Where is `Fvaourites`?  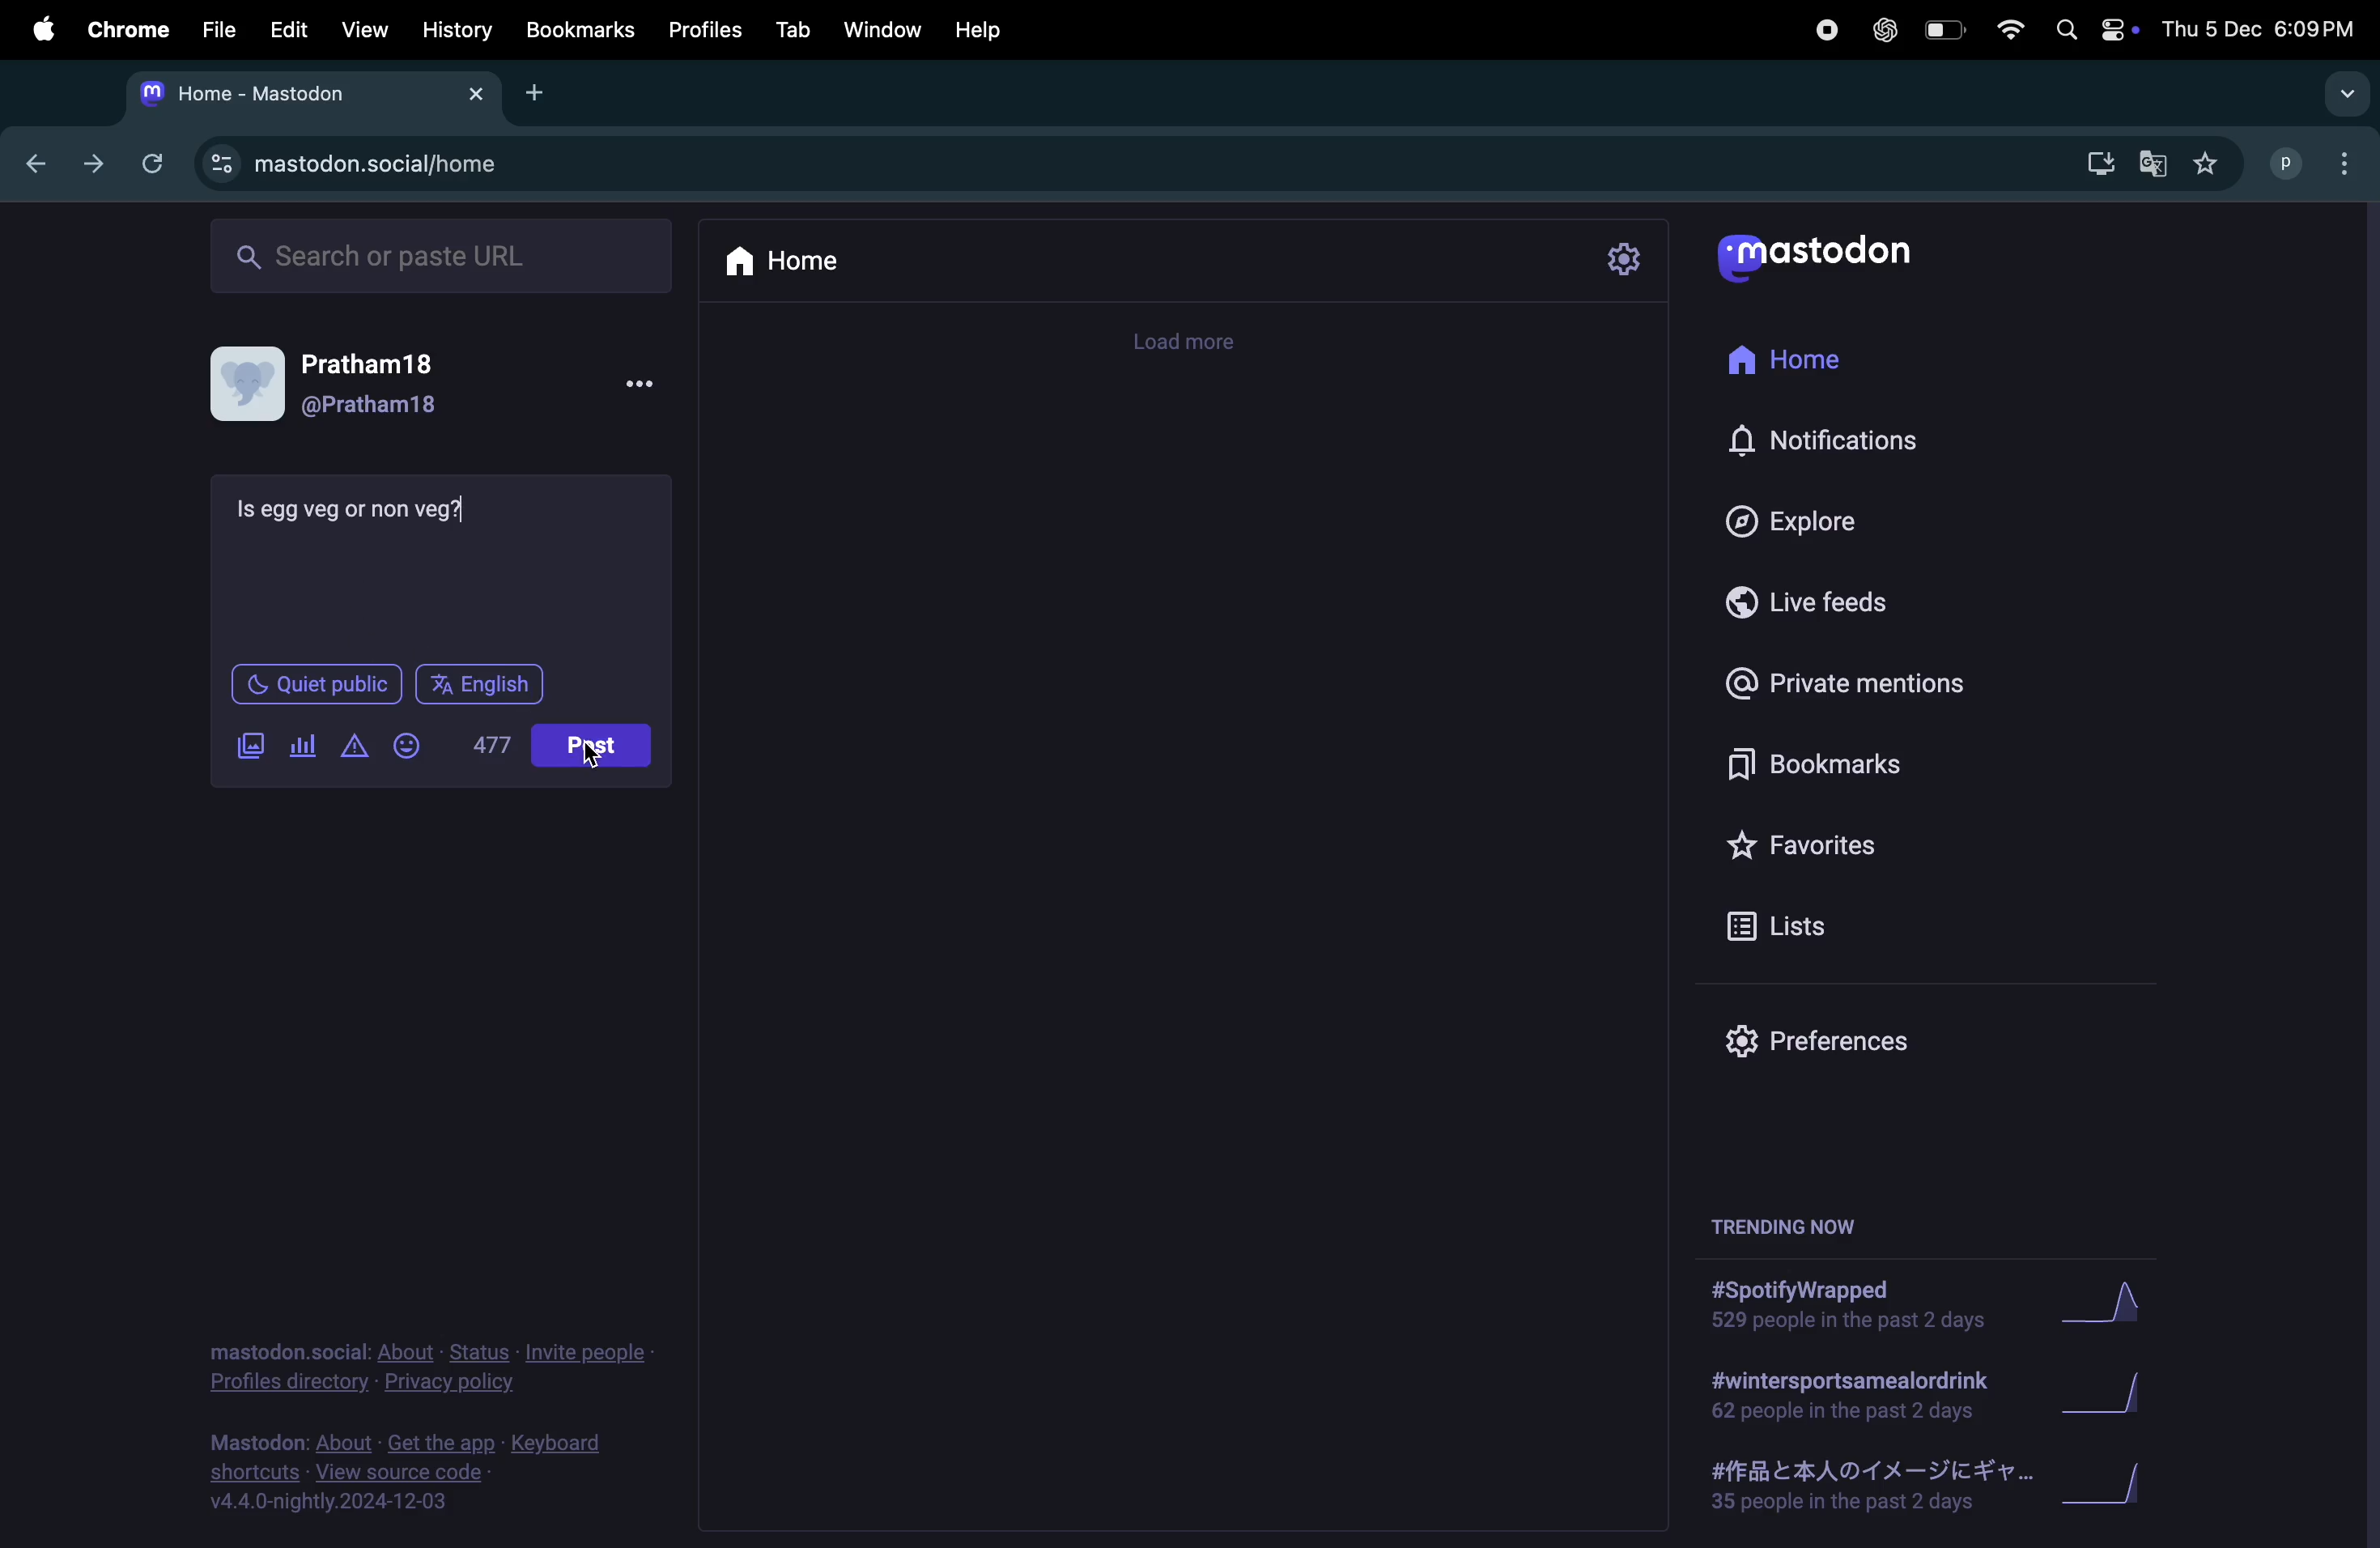
Fvaourites is located at coordinates (1833, 845).